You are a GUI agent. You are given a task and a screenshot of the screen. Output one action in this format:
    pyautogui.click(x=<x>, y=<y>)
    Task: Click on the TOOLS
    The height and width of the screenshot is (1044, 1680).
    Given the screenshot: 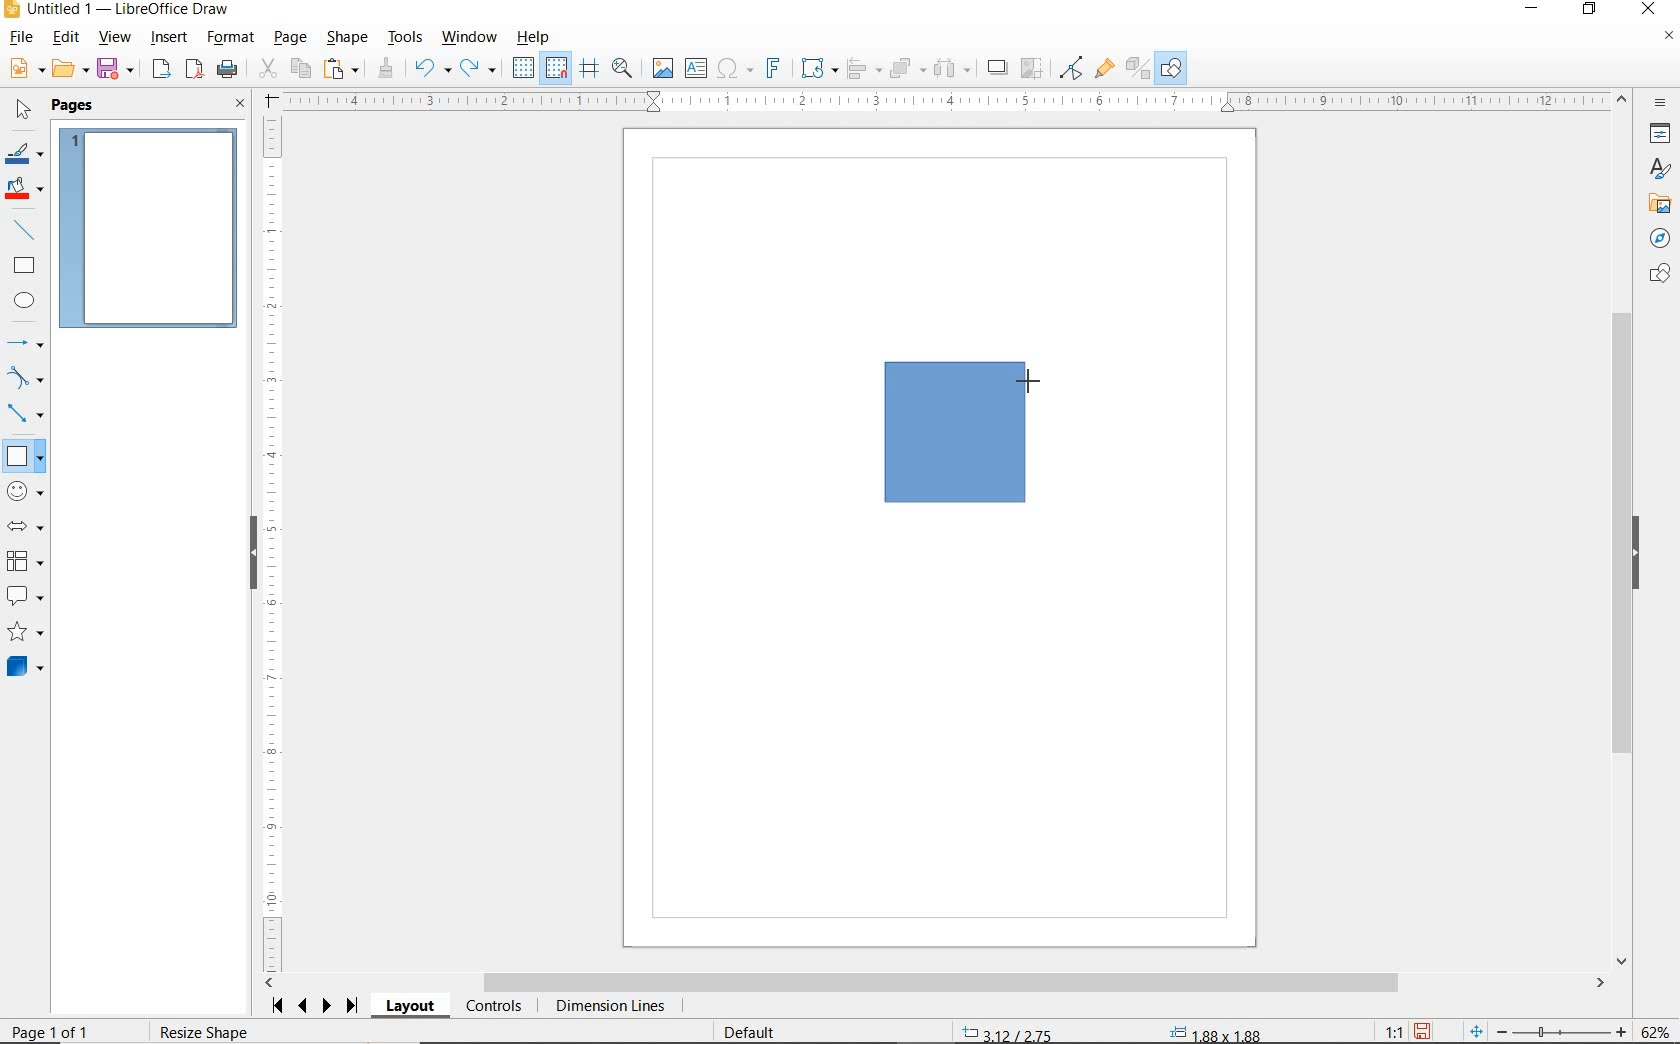 What is the action you would take?
    pyautogui.click(x=407, y=39)
    